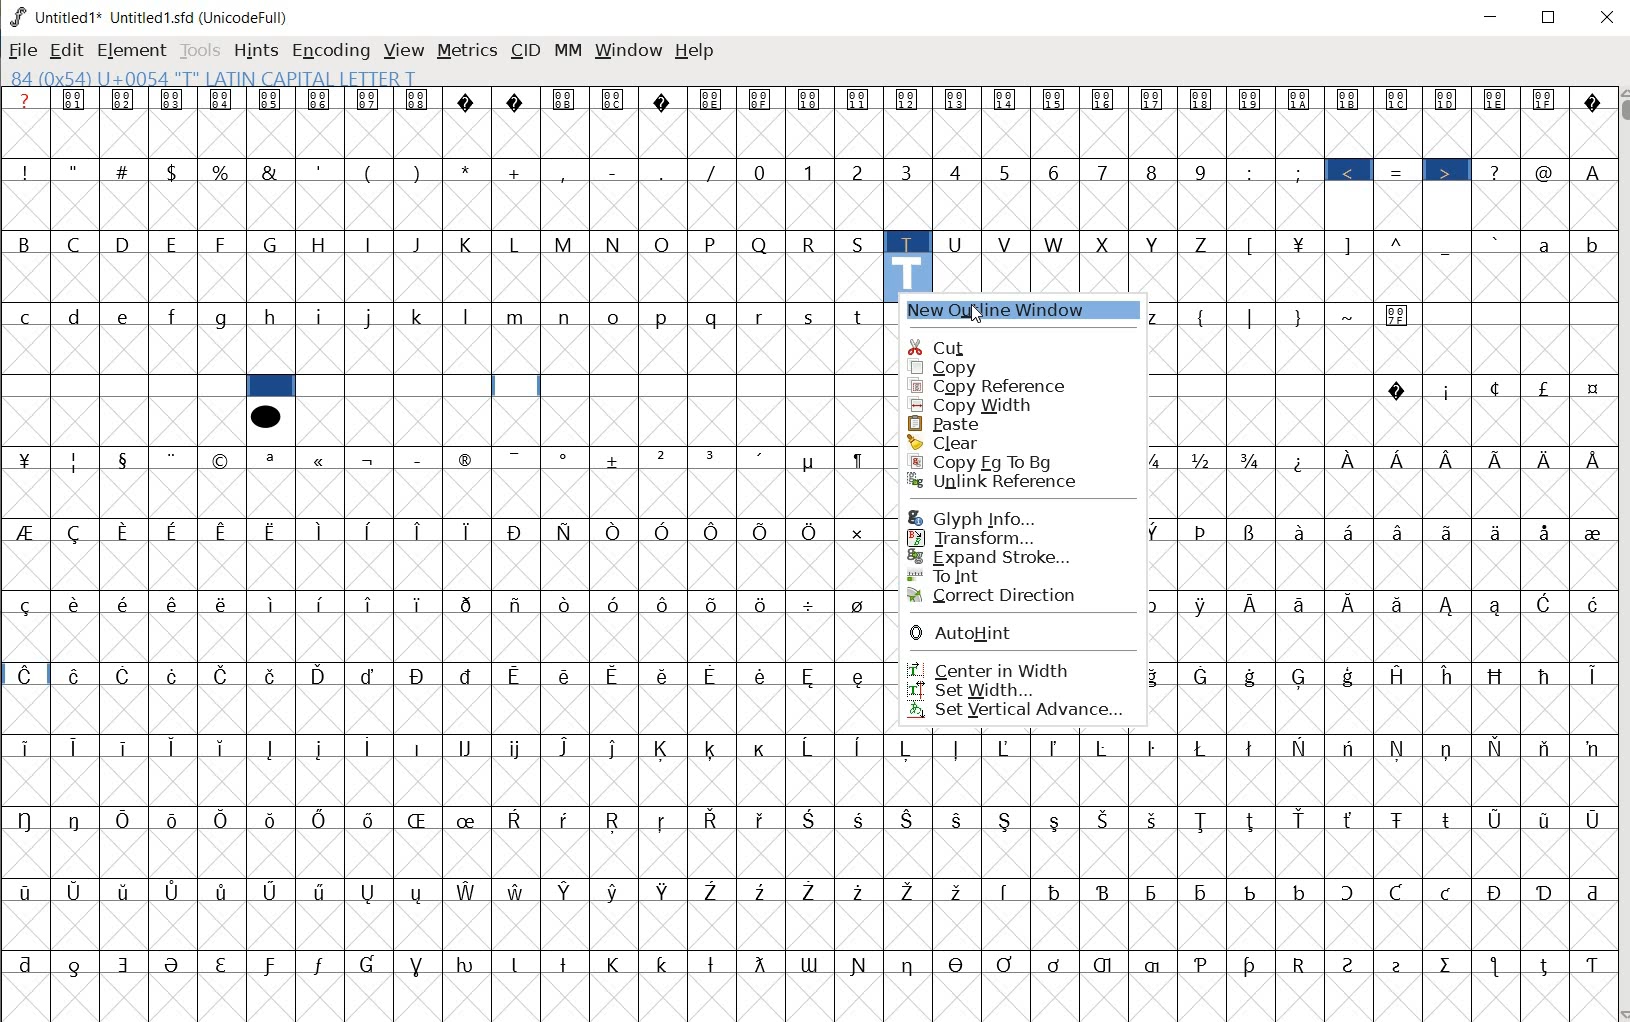 The width and height of the screenshot is (1630, 1022). I want to click on new outline window, so click(1020, 313).